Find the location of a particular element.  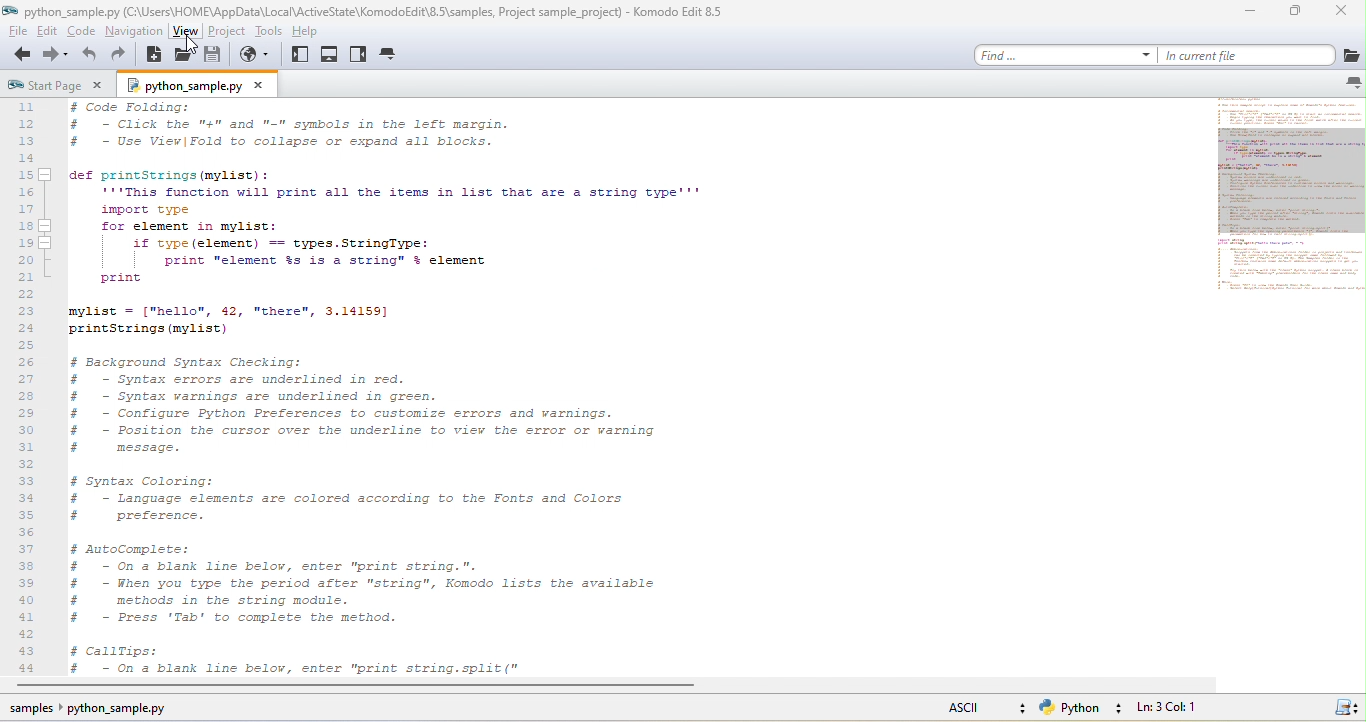

back is located at coordinates (18, 55).